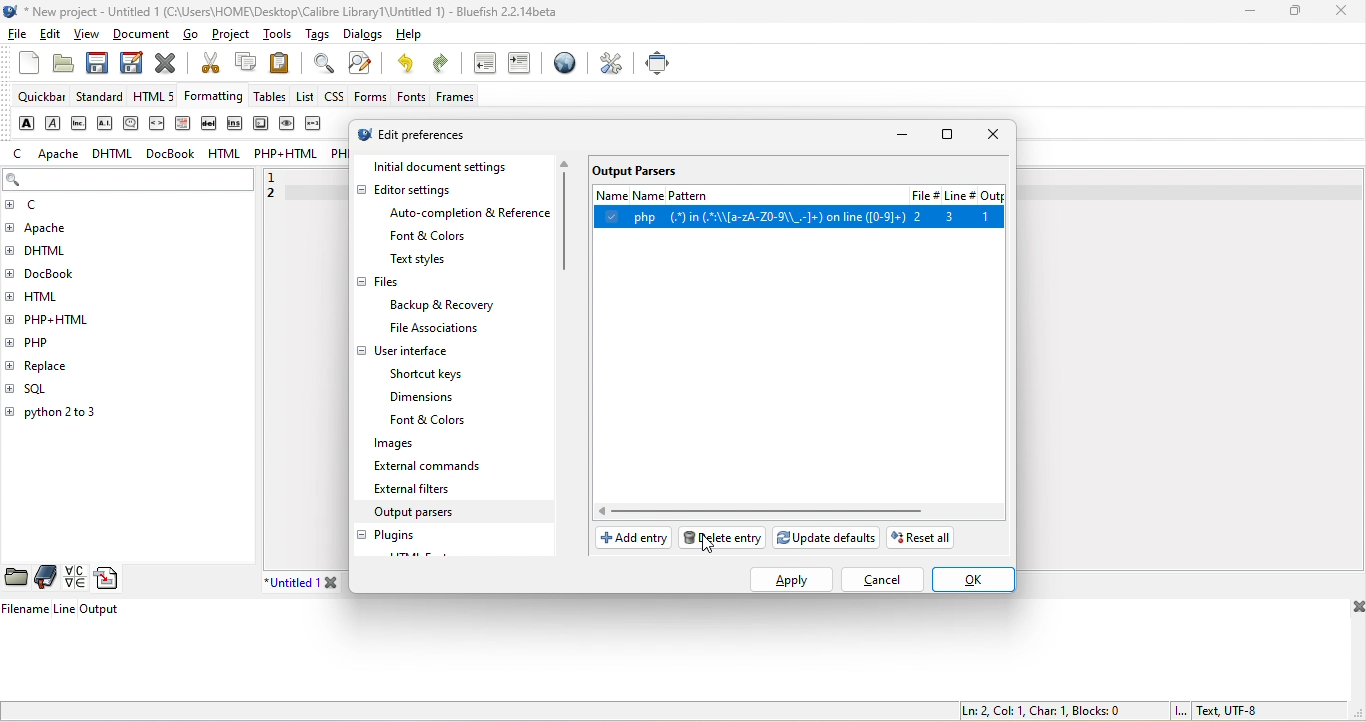  What do you see at coordinates (338, 156) in the screenshot?
I see `php` at bounding box center [338, 156].